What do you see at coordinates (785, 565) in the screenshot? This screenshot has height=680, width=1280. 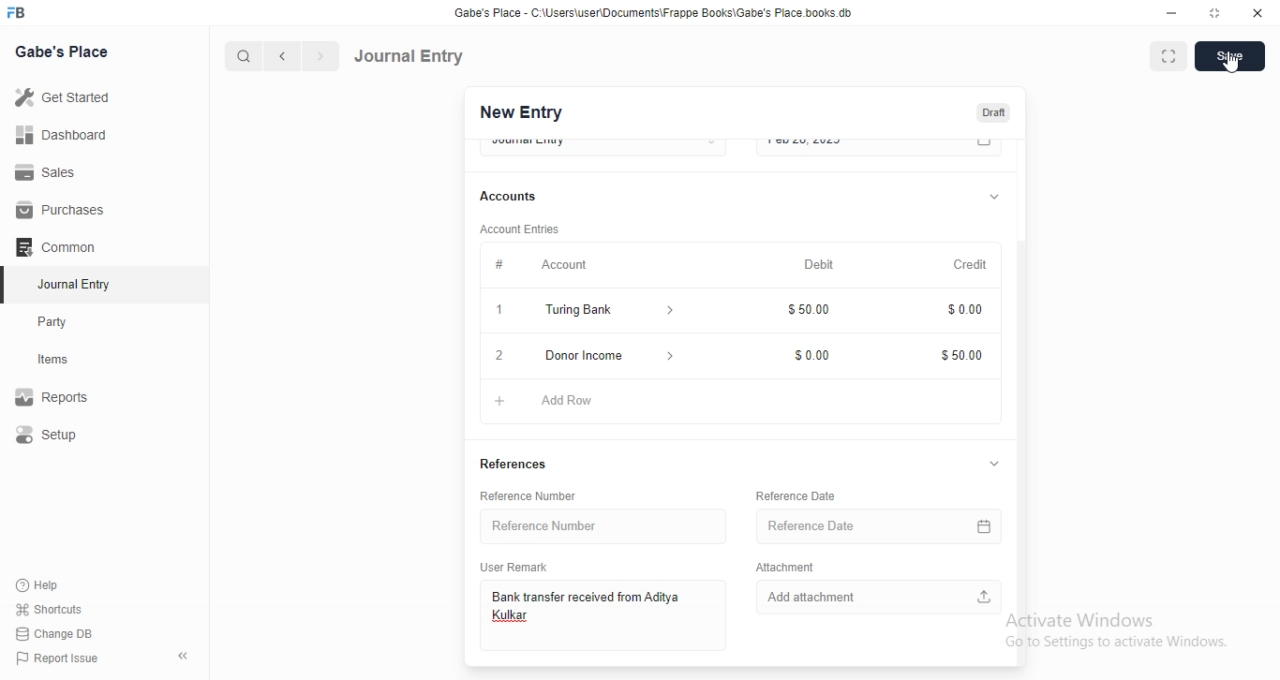 I see `Attachment` at bounding box center [785, 565].